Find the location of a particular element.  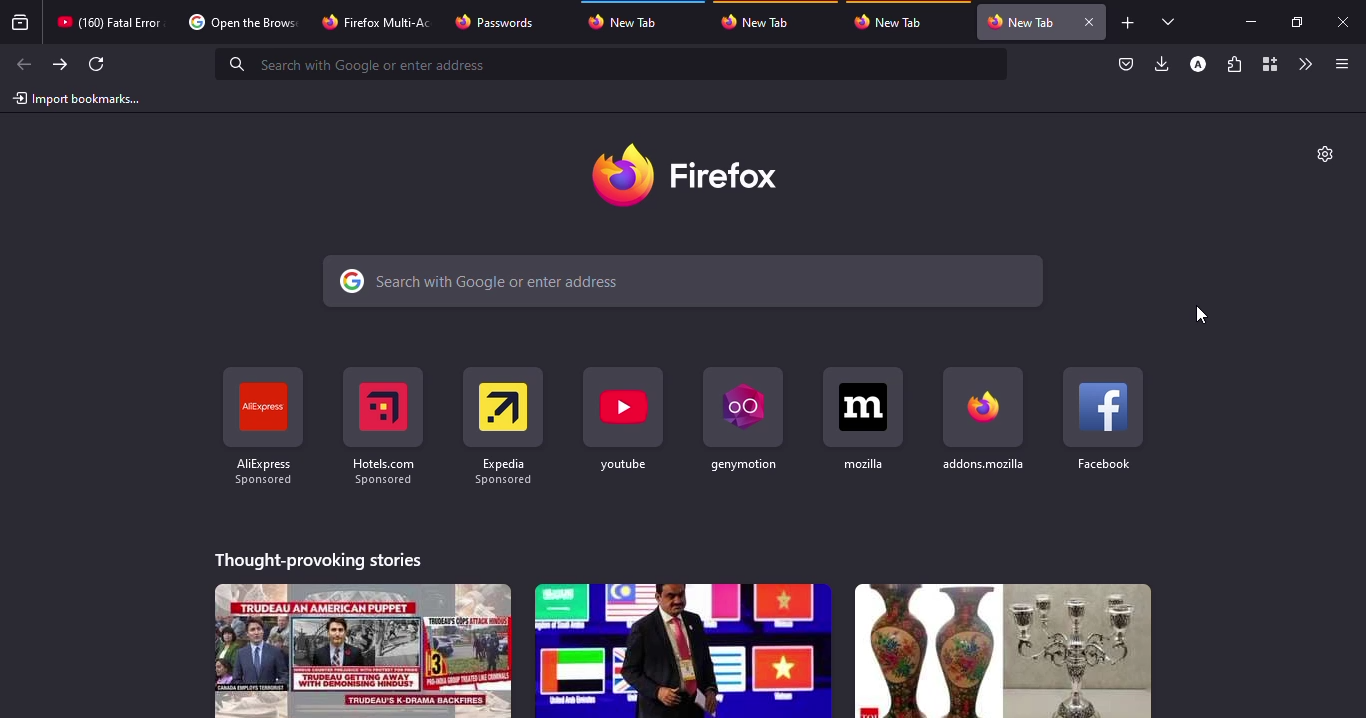

story is located at coordinates (1003, 651).